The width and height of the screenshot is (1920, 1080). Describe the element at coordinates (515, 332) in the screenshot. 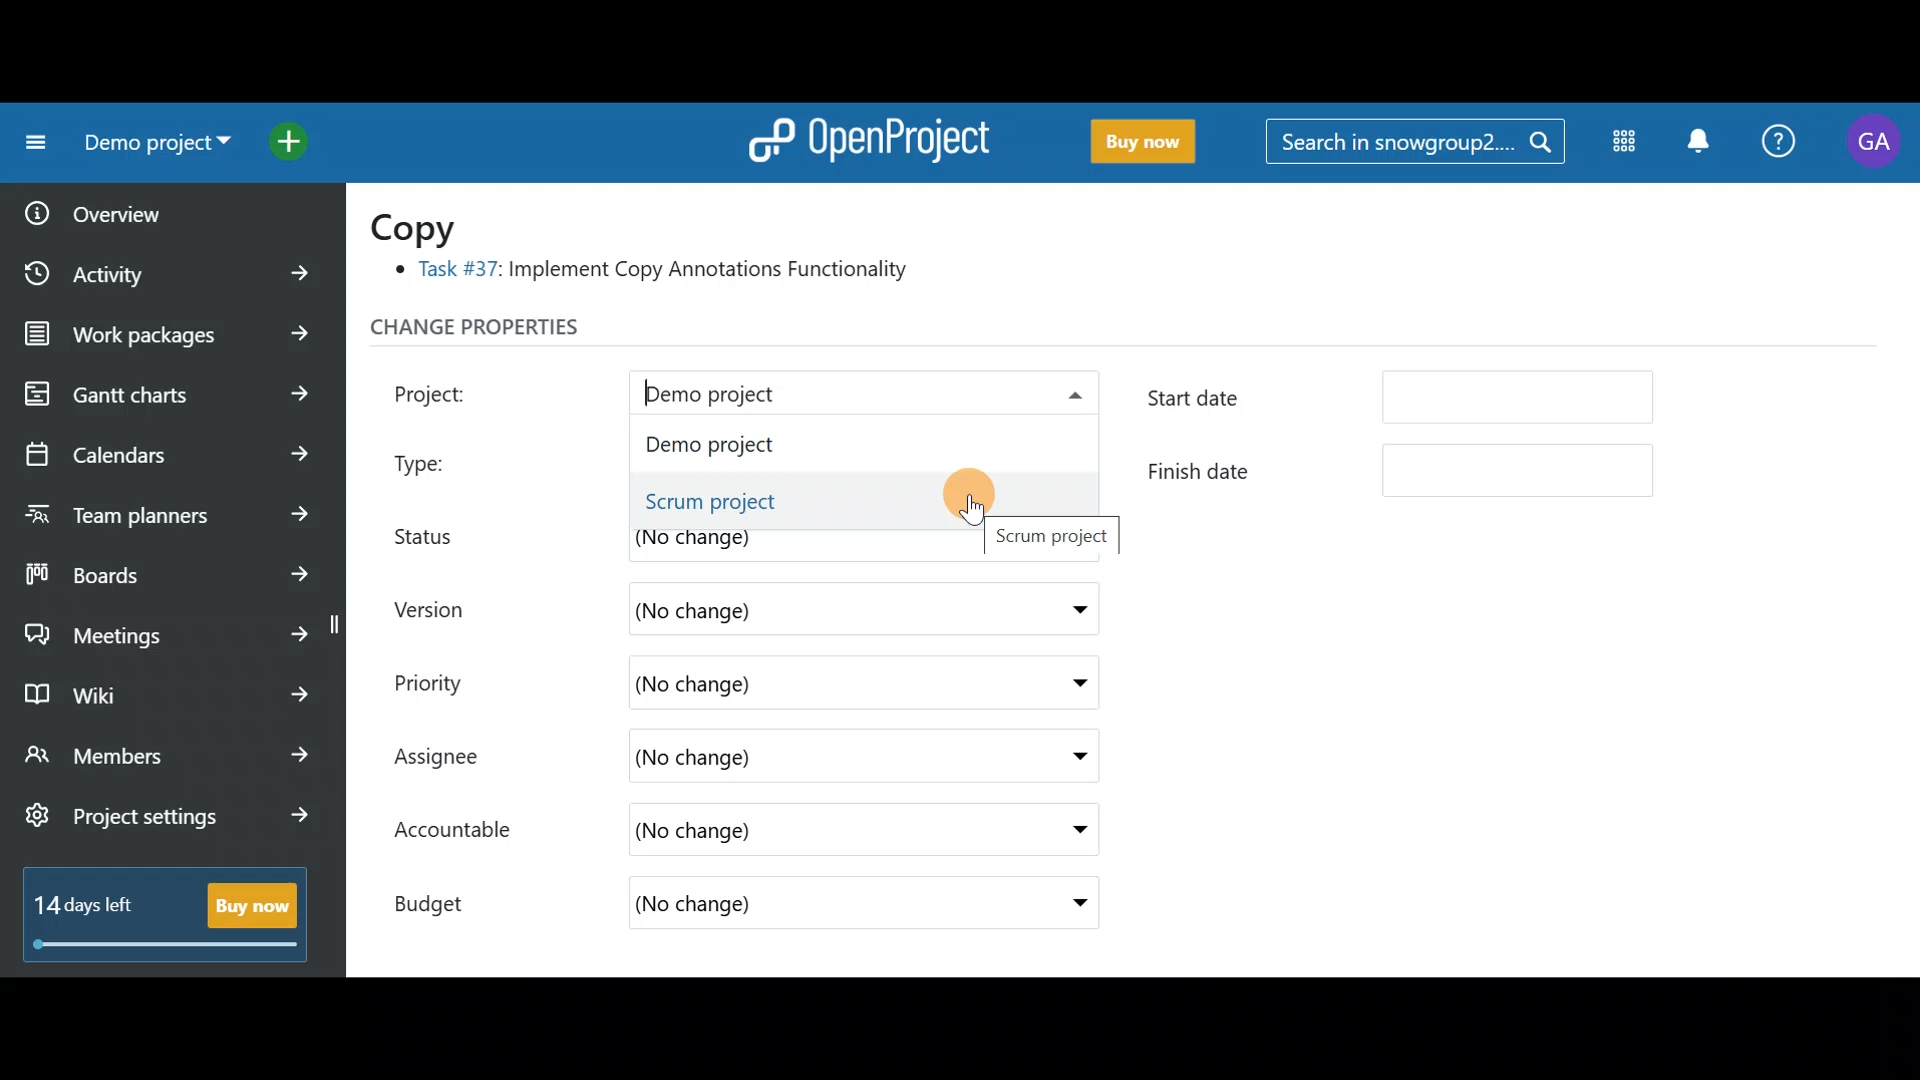

I see `Change properties` at that location.